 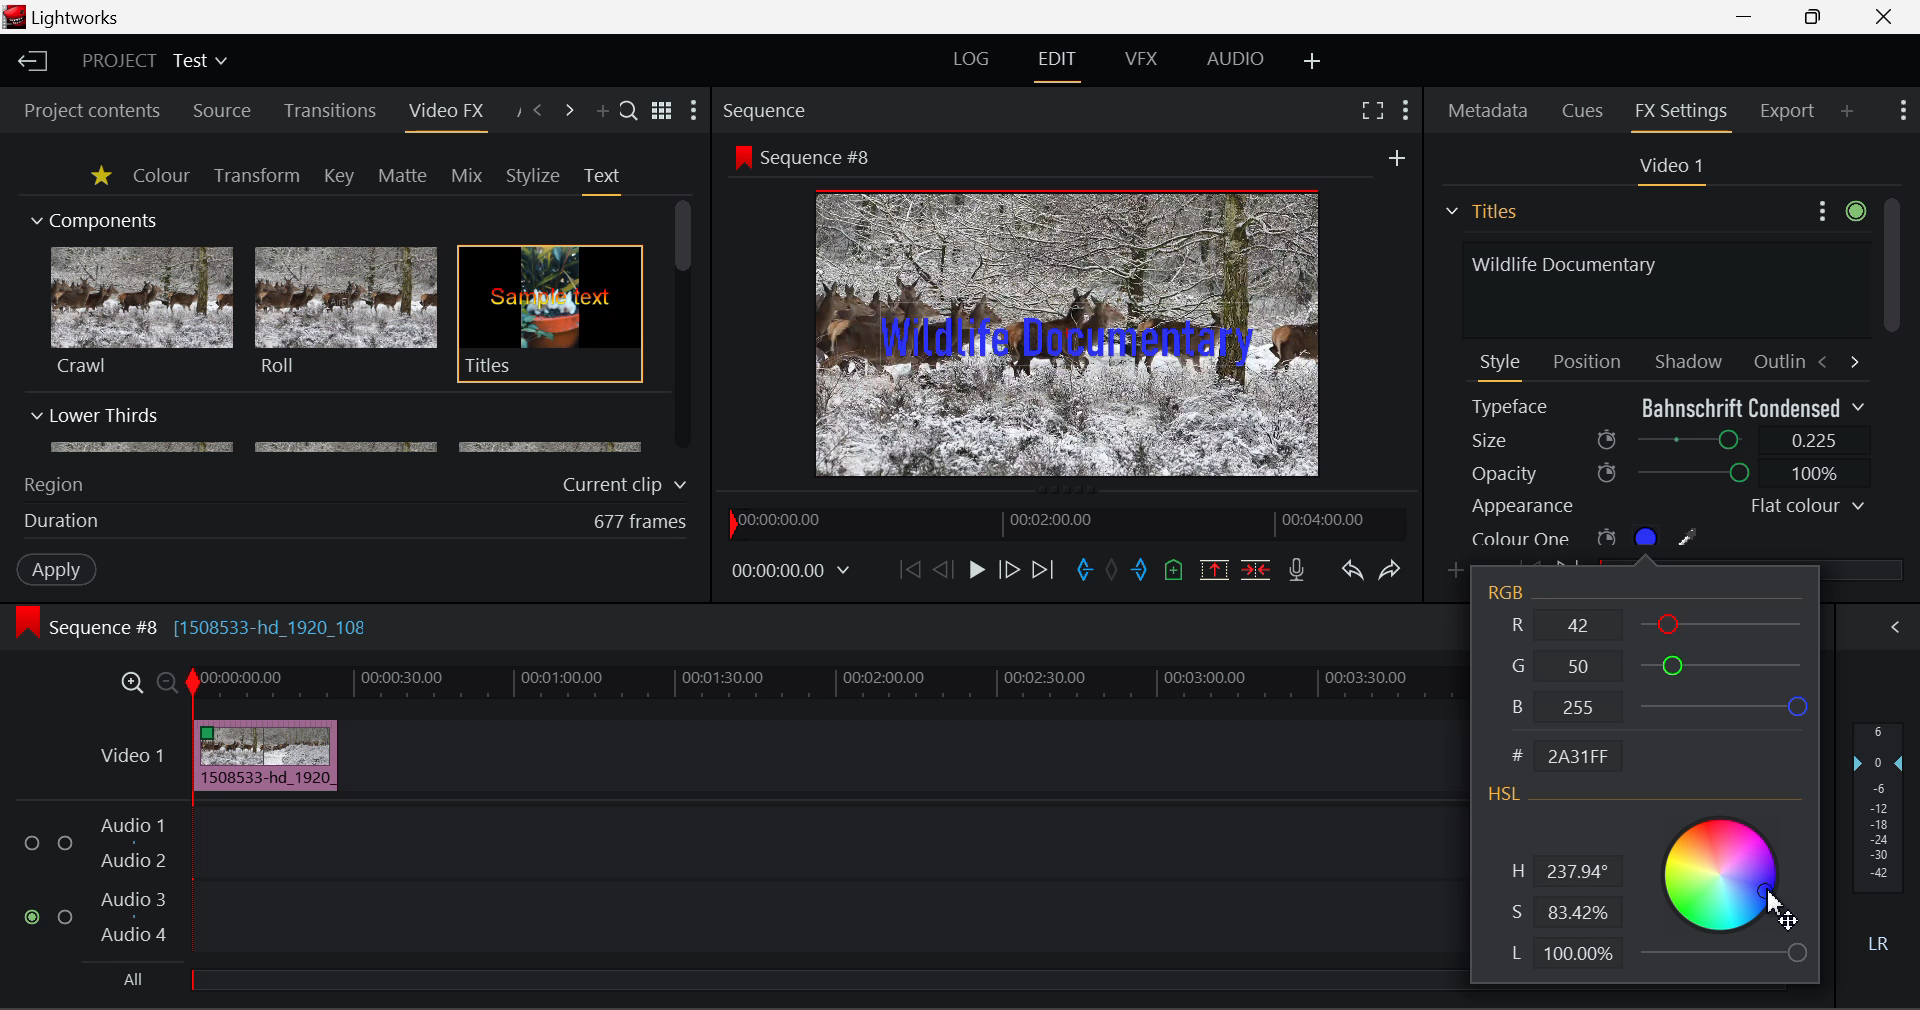 What do you see at coordinates (26, 623) in the screenshot?
I see `icon` at bounding box center [26, 623].